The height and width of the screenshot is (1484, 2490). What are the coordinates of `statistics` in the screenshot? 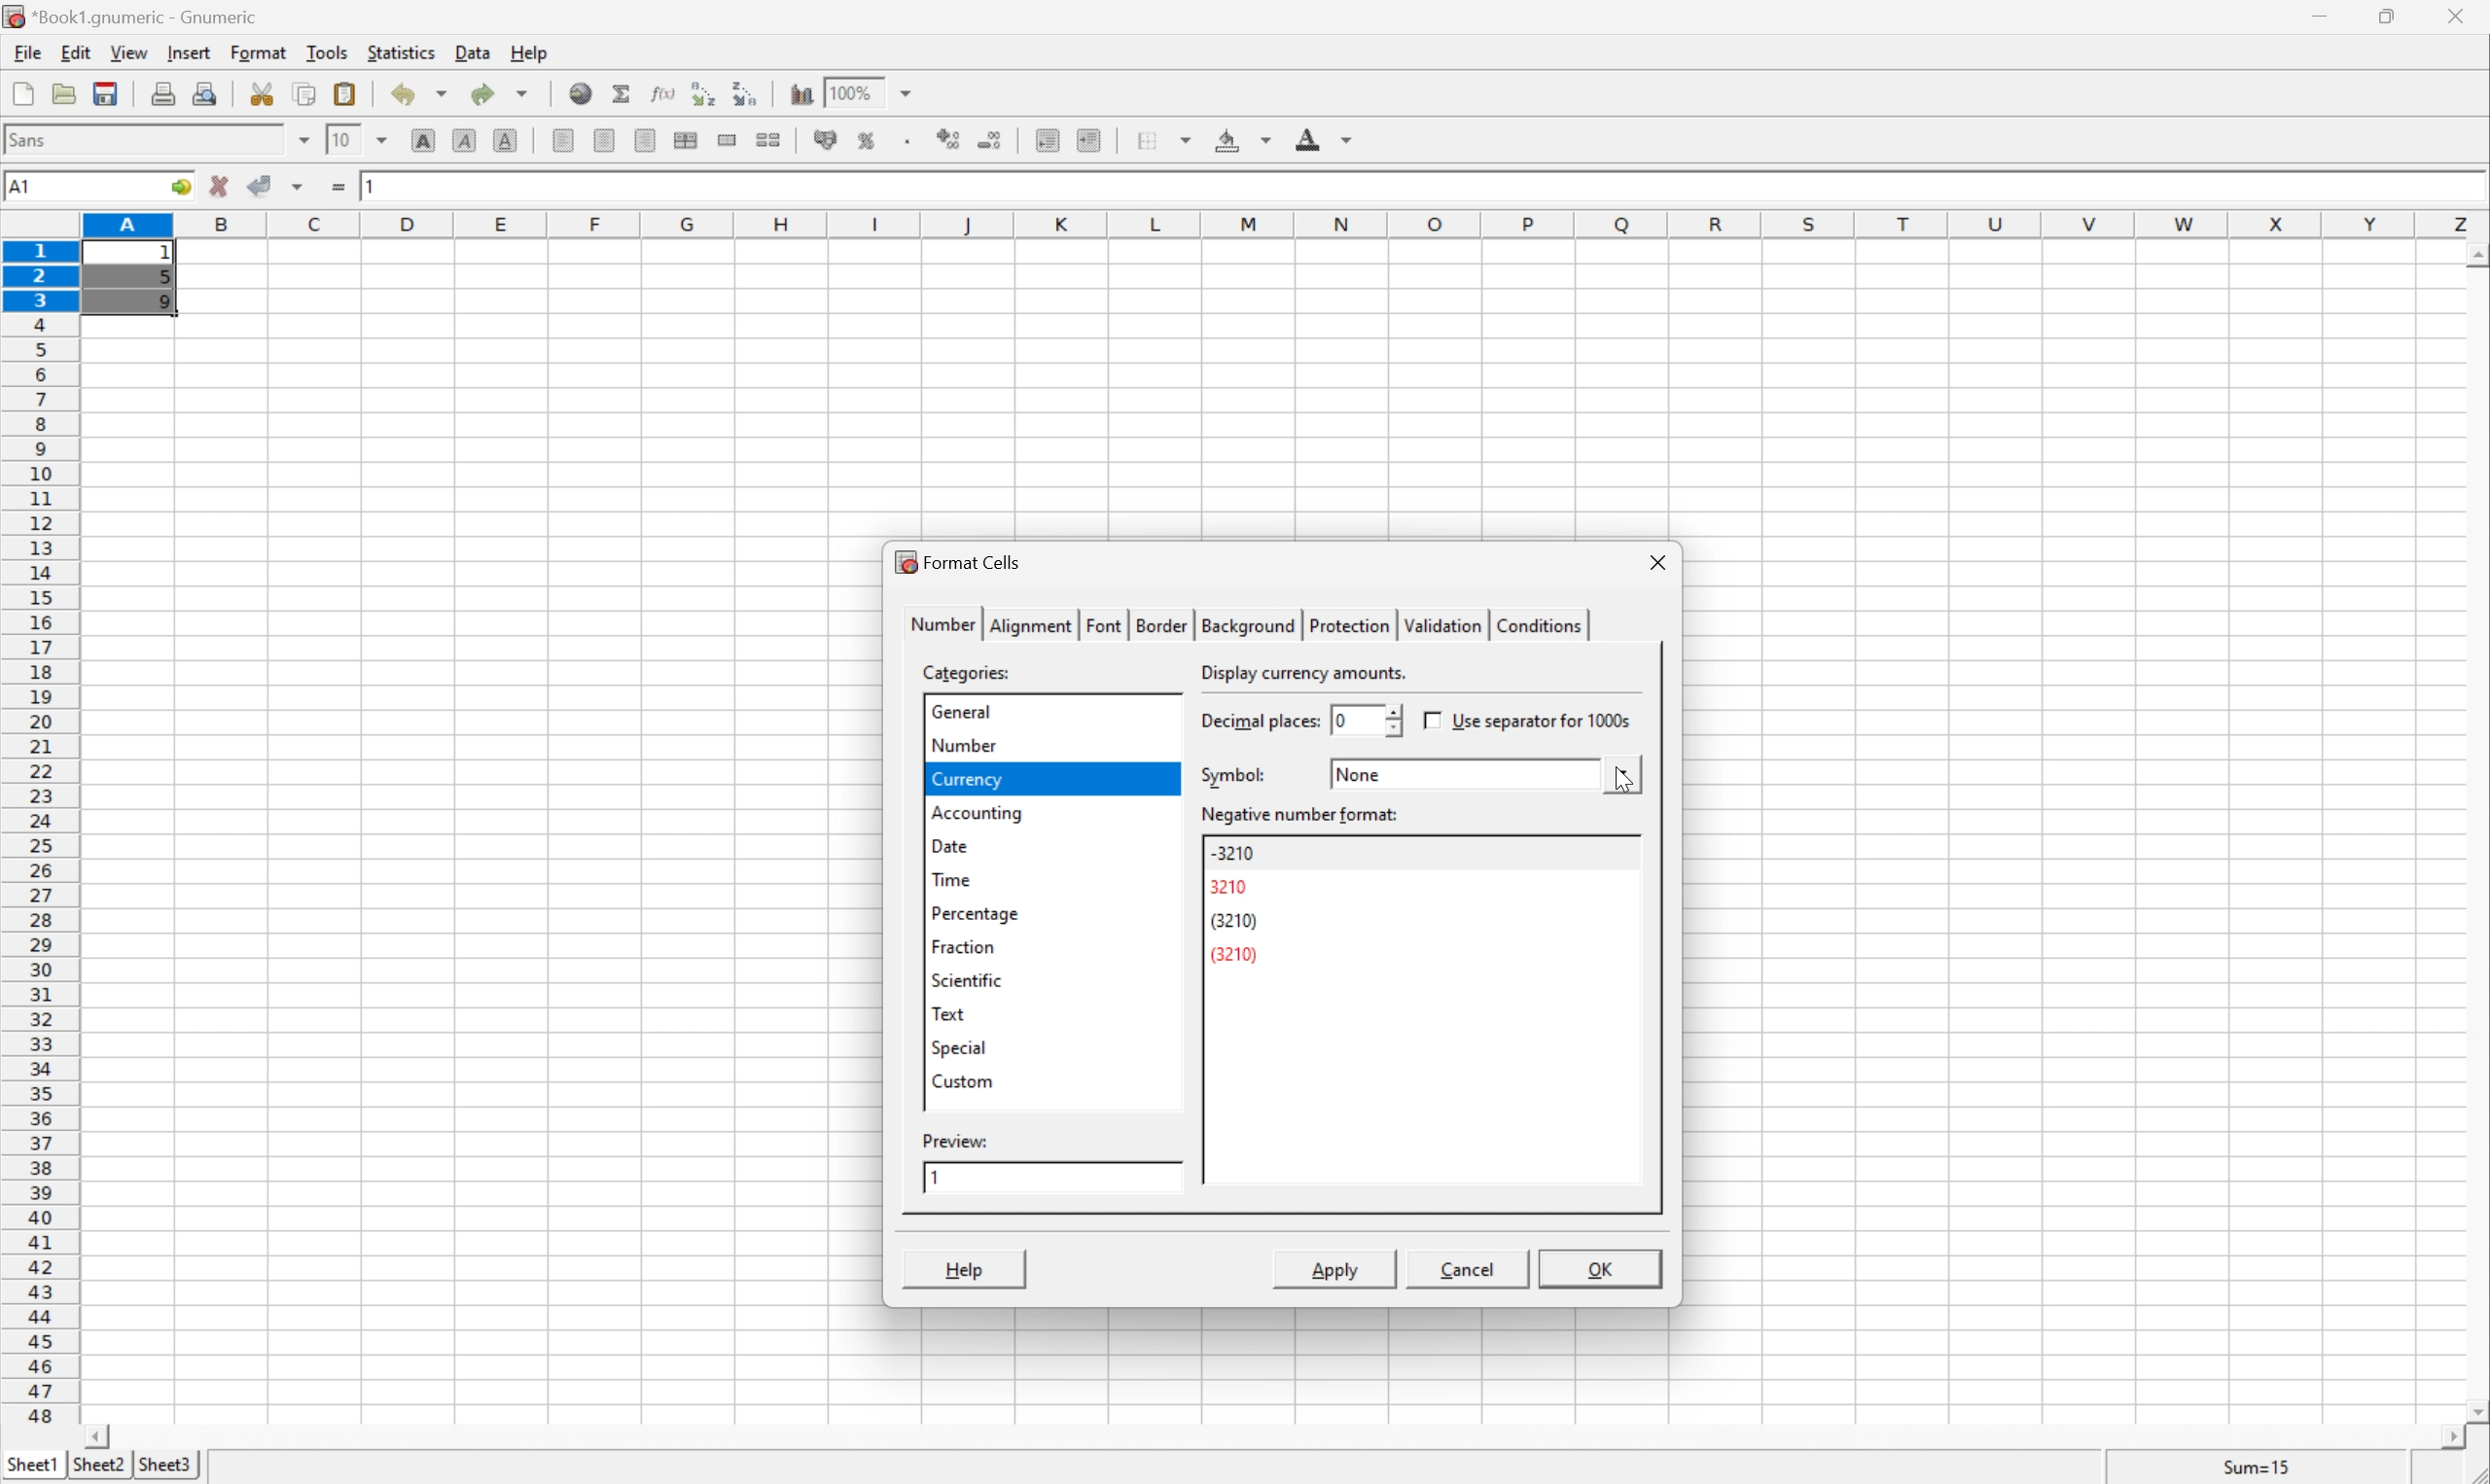 It's located at (399, 51).